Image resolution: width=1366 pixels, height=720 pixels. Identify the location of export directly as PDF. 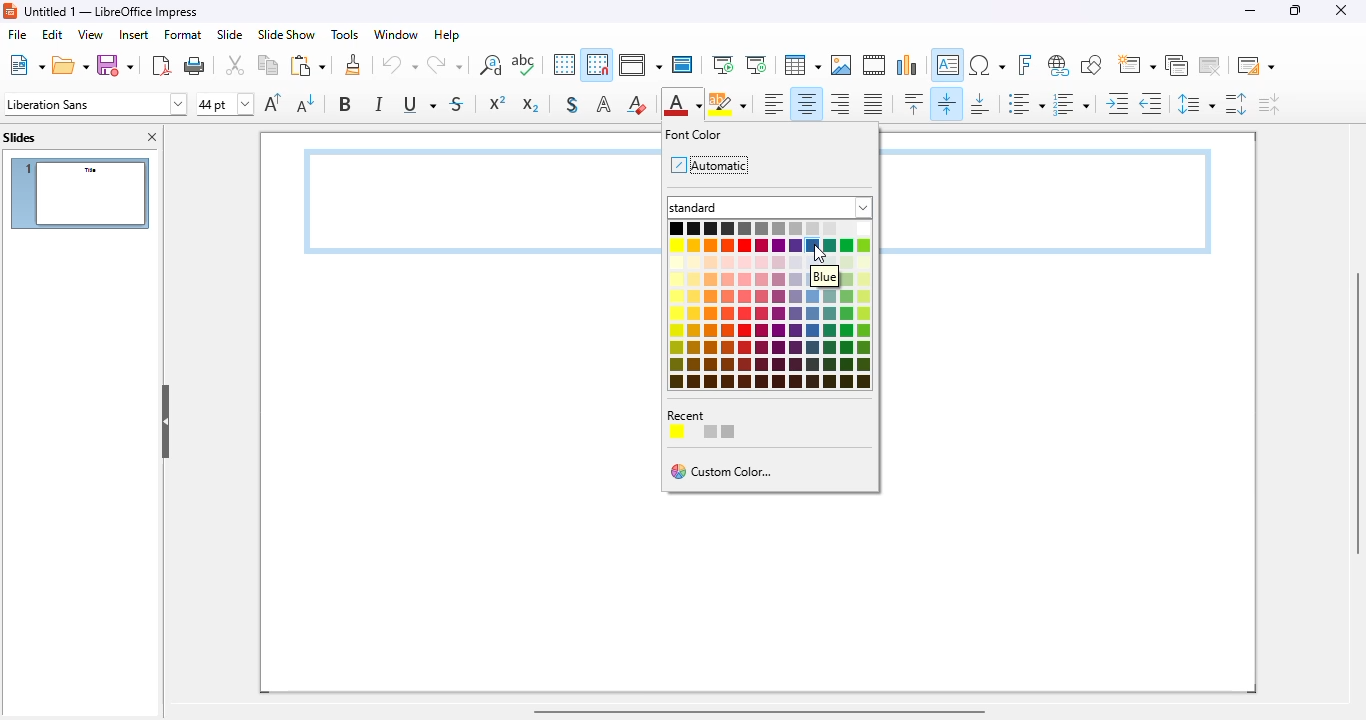
(163, 65).